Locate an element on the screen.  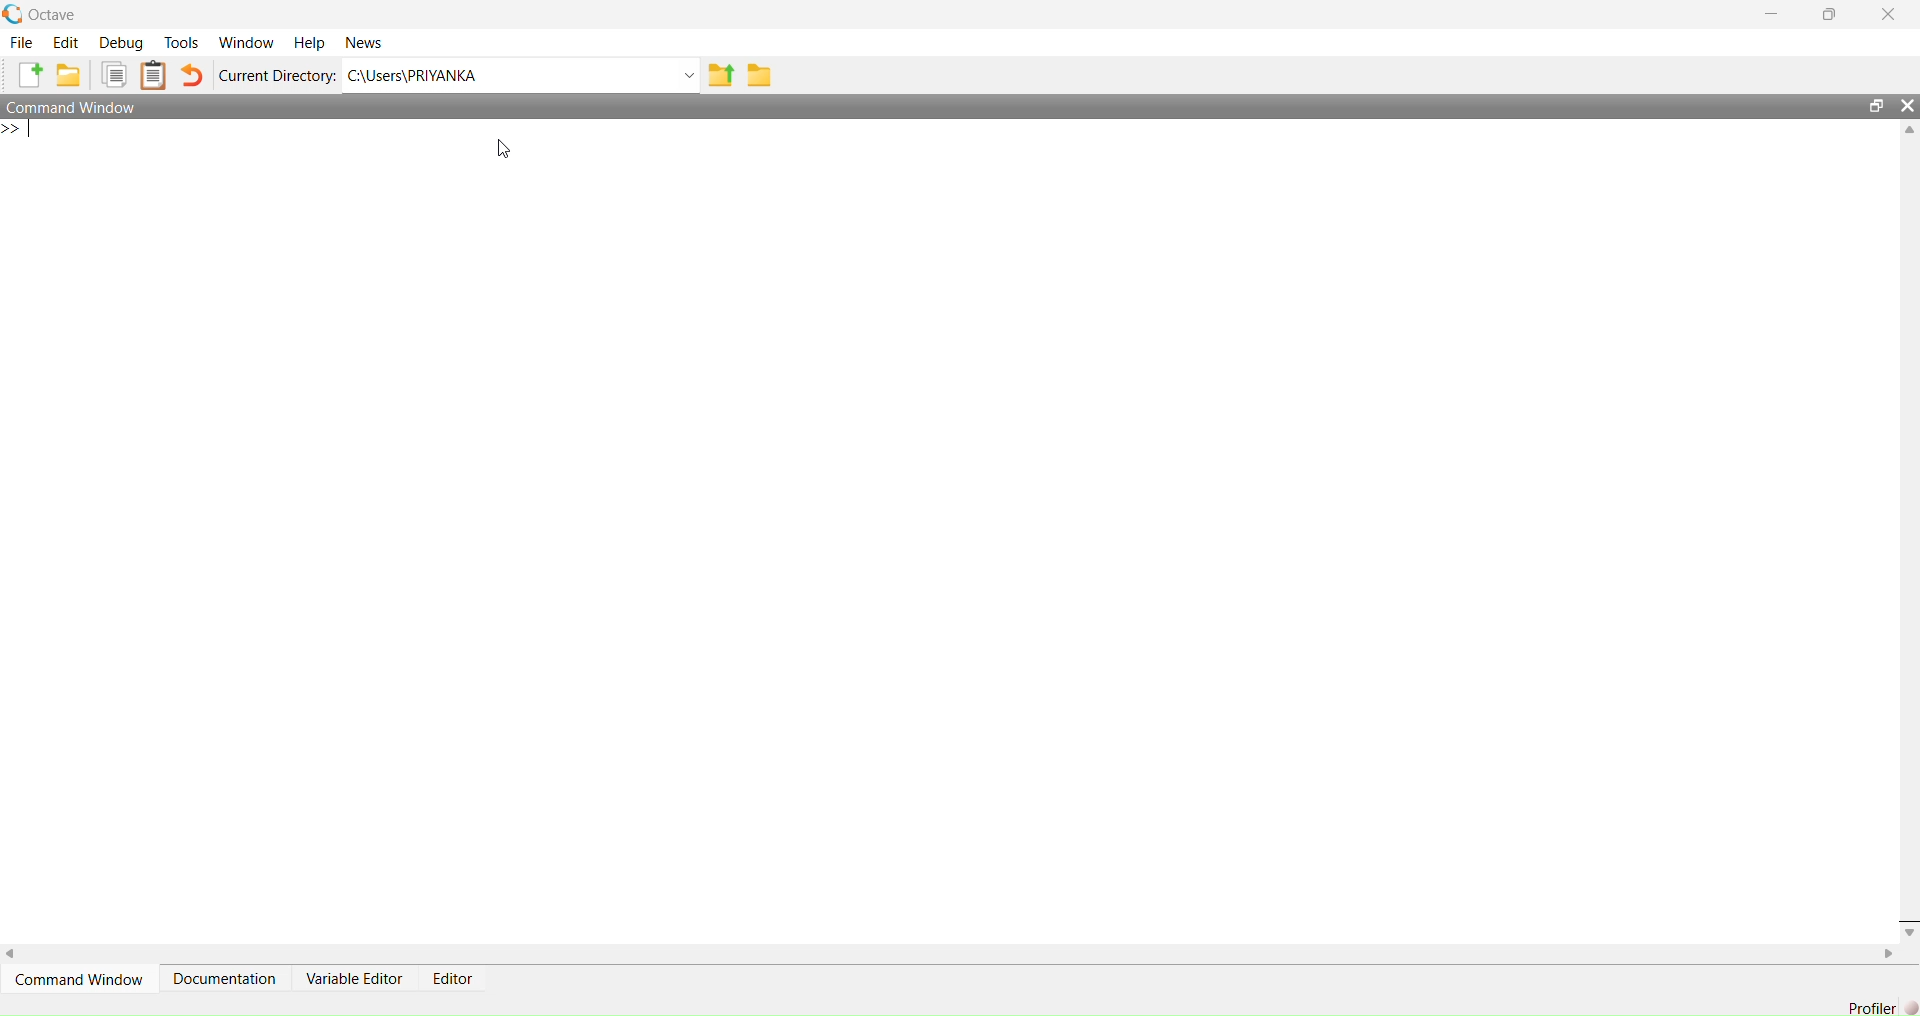
Debug is located at coordinates (122, 44).